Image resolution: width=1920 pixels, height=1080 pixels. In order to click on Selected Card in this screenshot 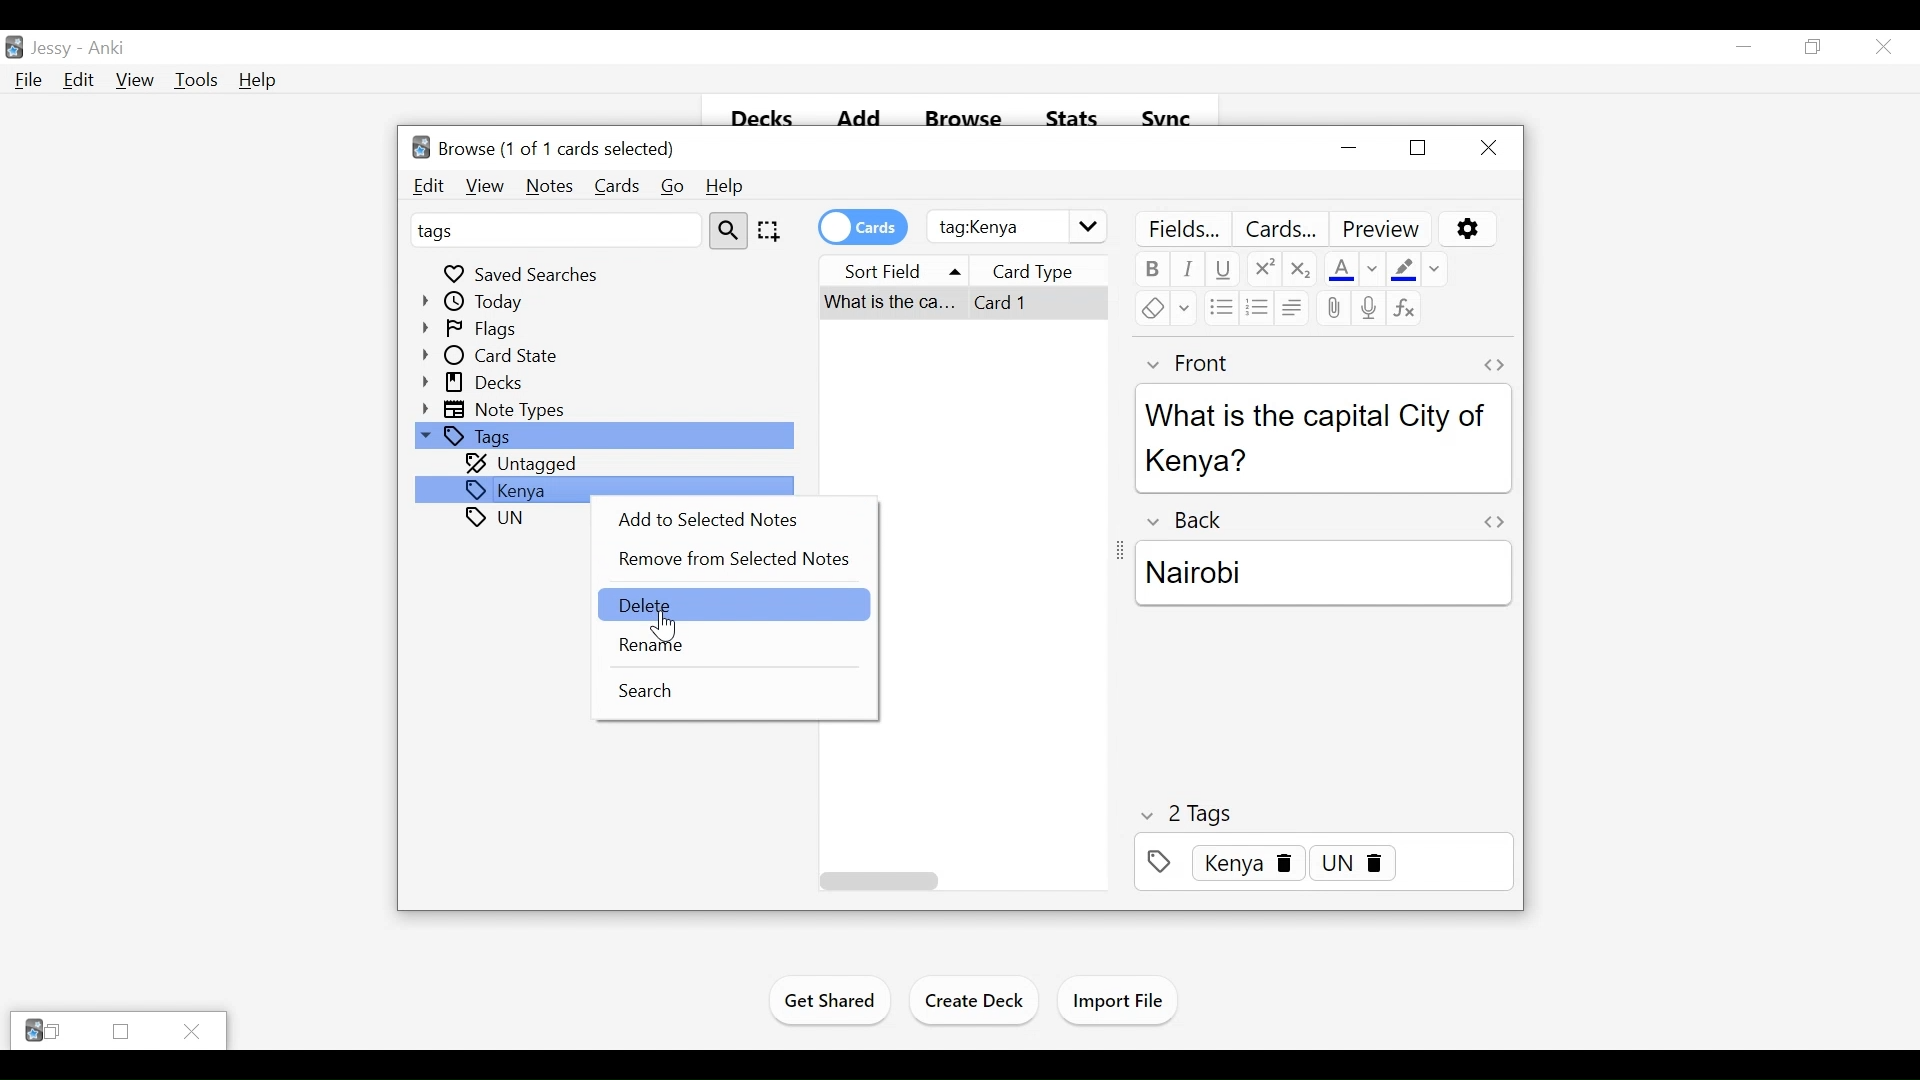, I will do `click(965, 304)`.